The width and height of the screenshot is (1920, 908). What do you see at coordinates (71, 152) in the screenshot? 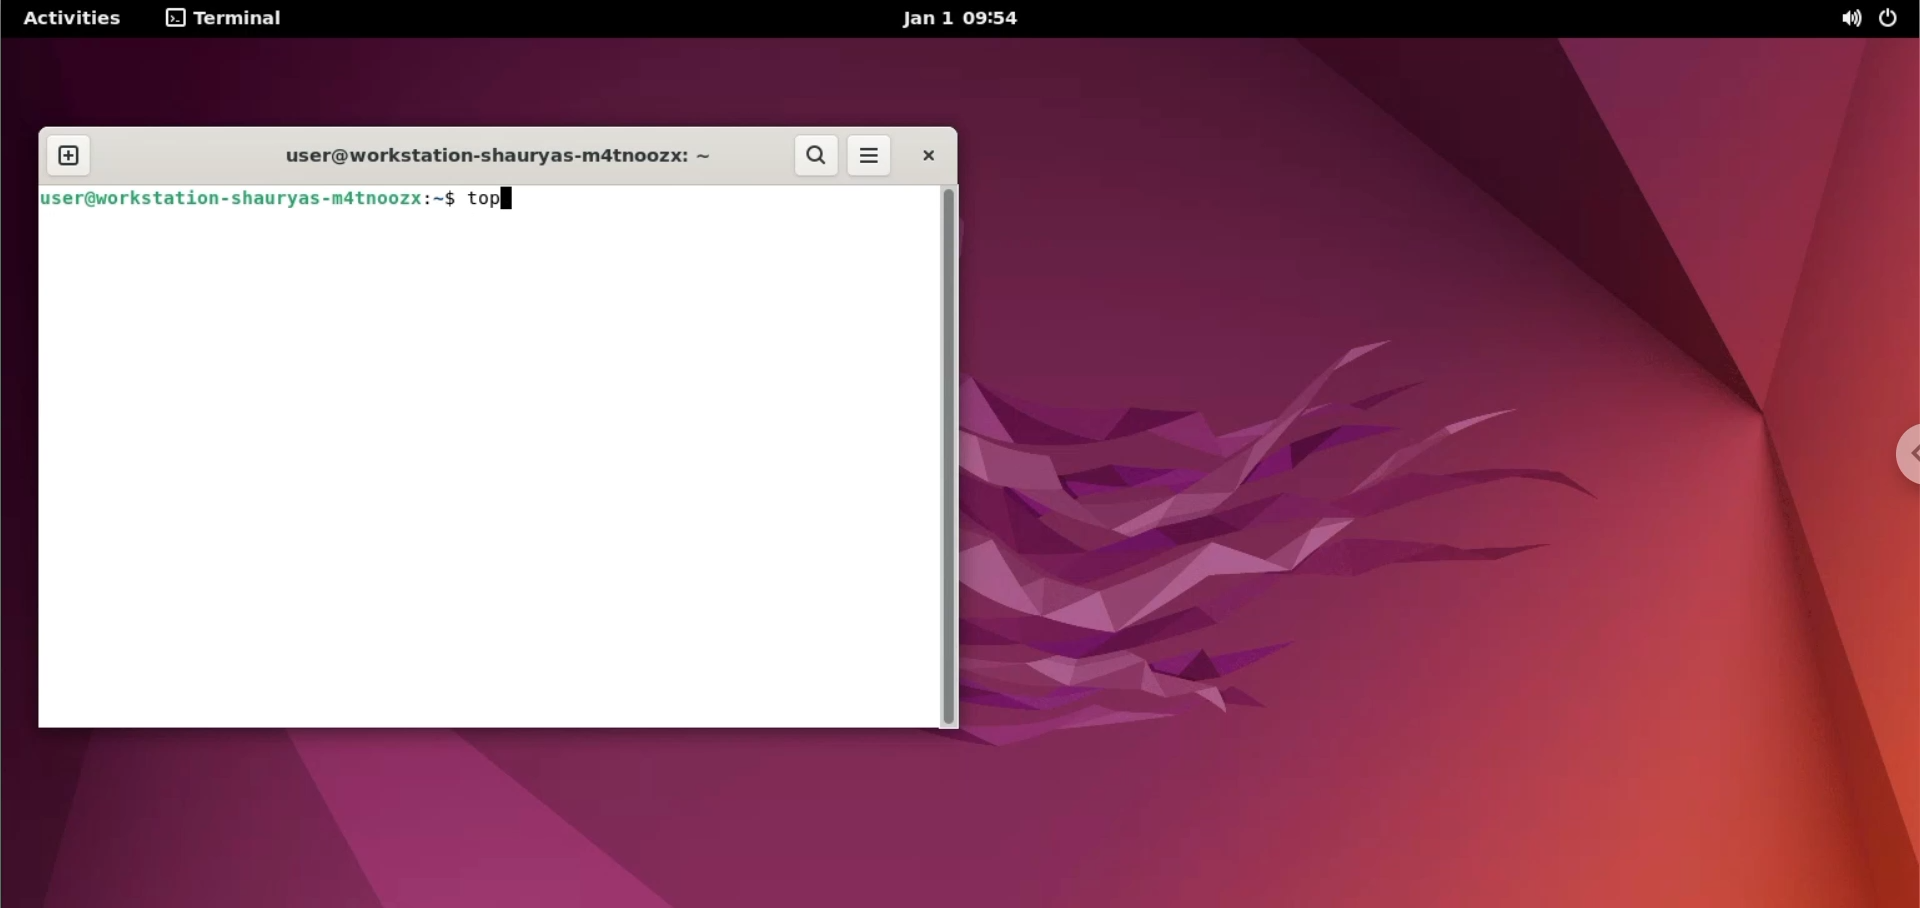
I see `new tab` at bounding box center [71, 152].